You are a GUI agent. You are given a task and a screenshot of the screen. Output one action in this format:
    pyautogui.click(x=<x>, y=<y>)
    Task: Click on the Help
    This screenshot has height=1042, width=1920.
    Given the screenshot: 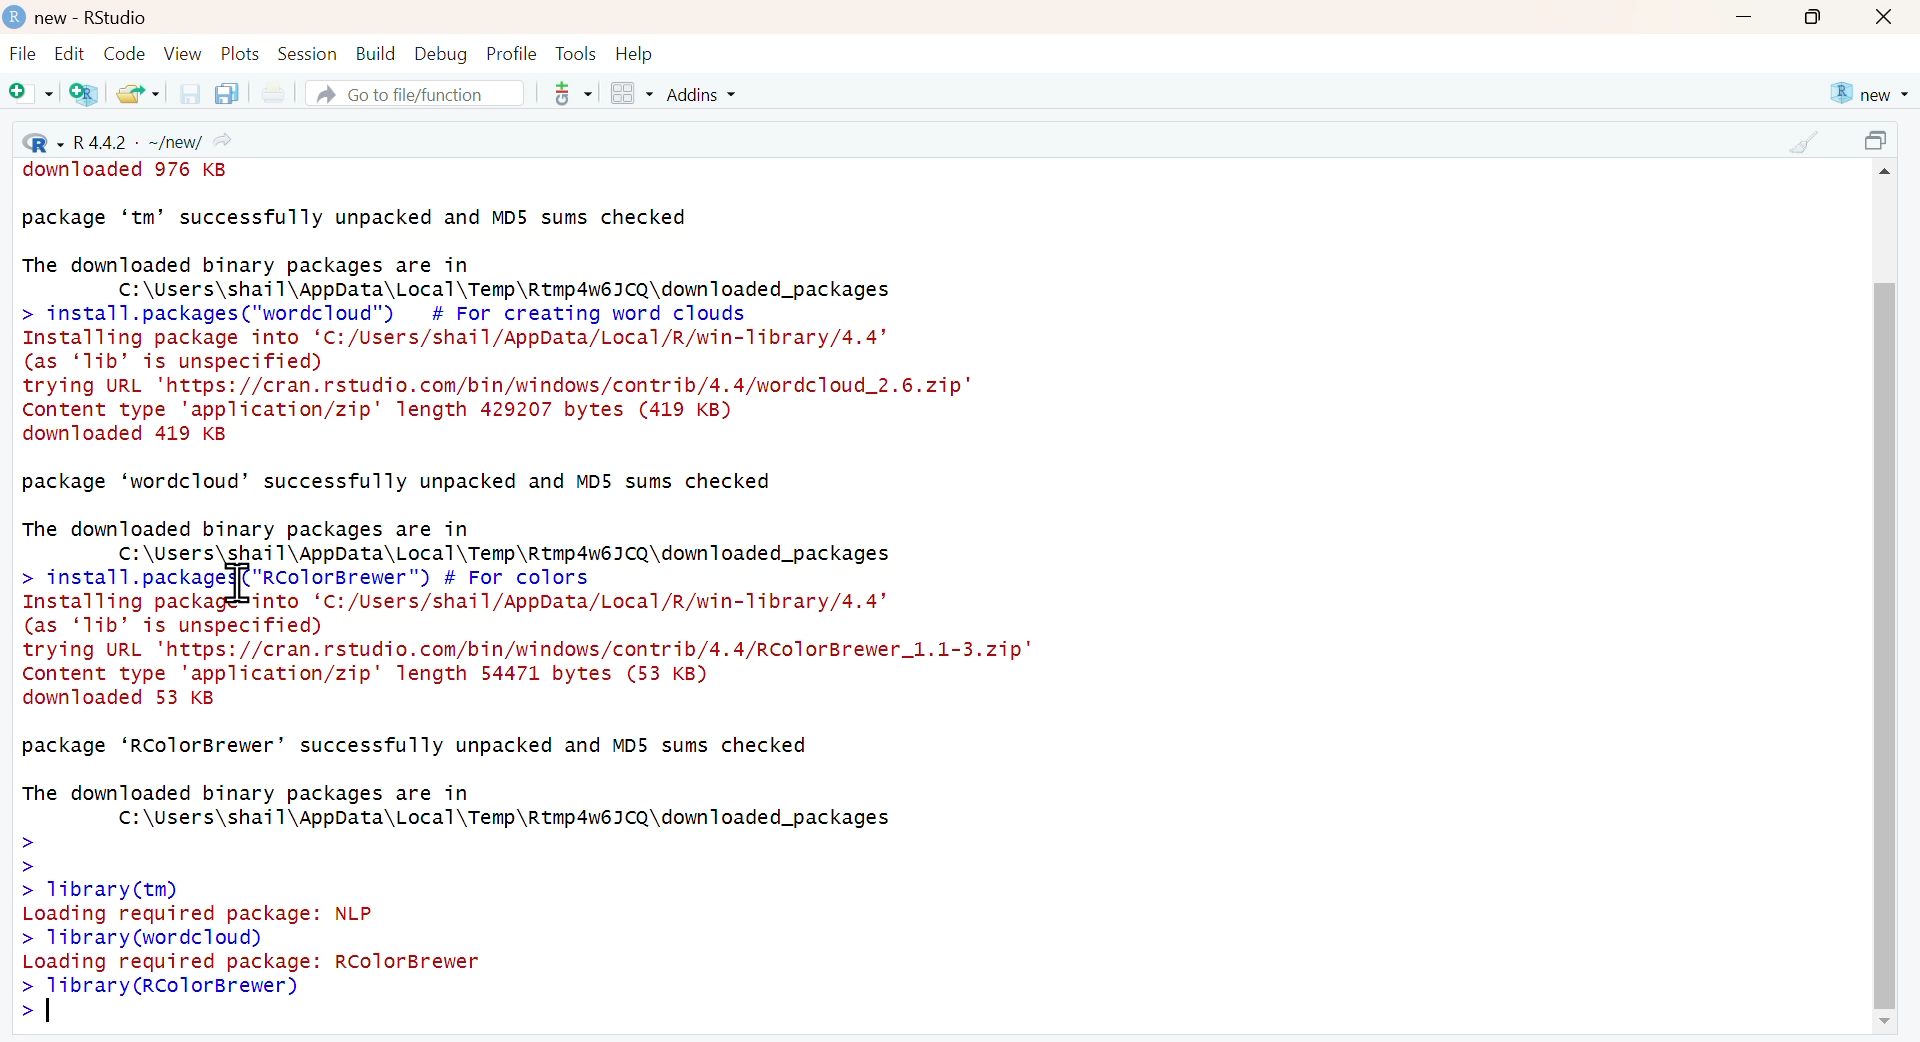 What is the action you would take?
    pyautogui.click(x=635, y=54)
    